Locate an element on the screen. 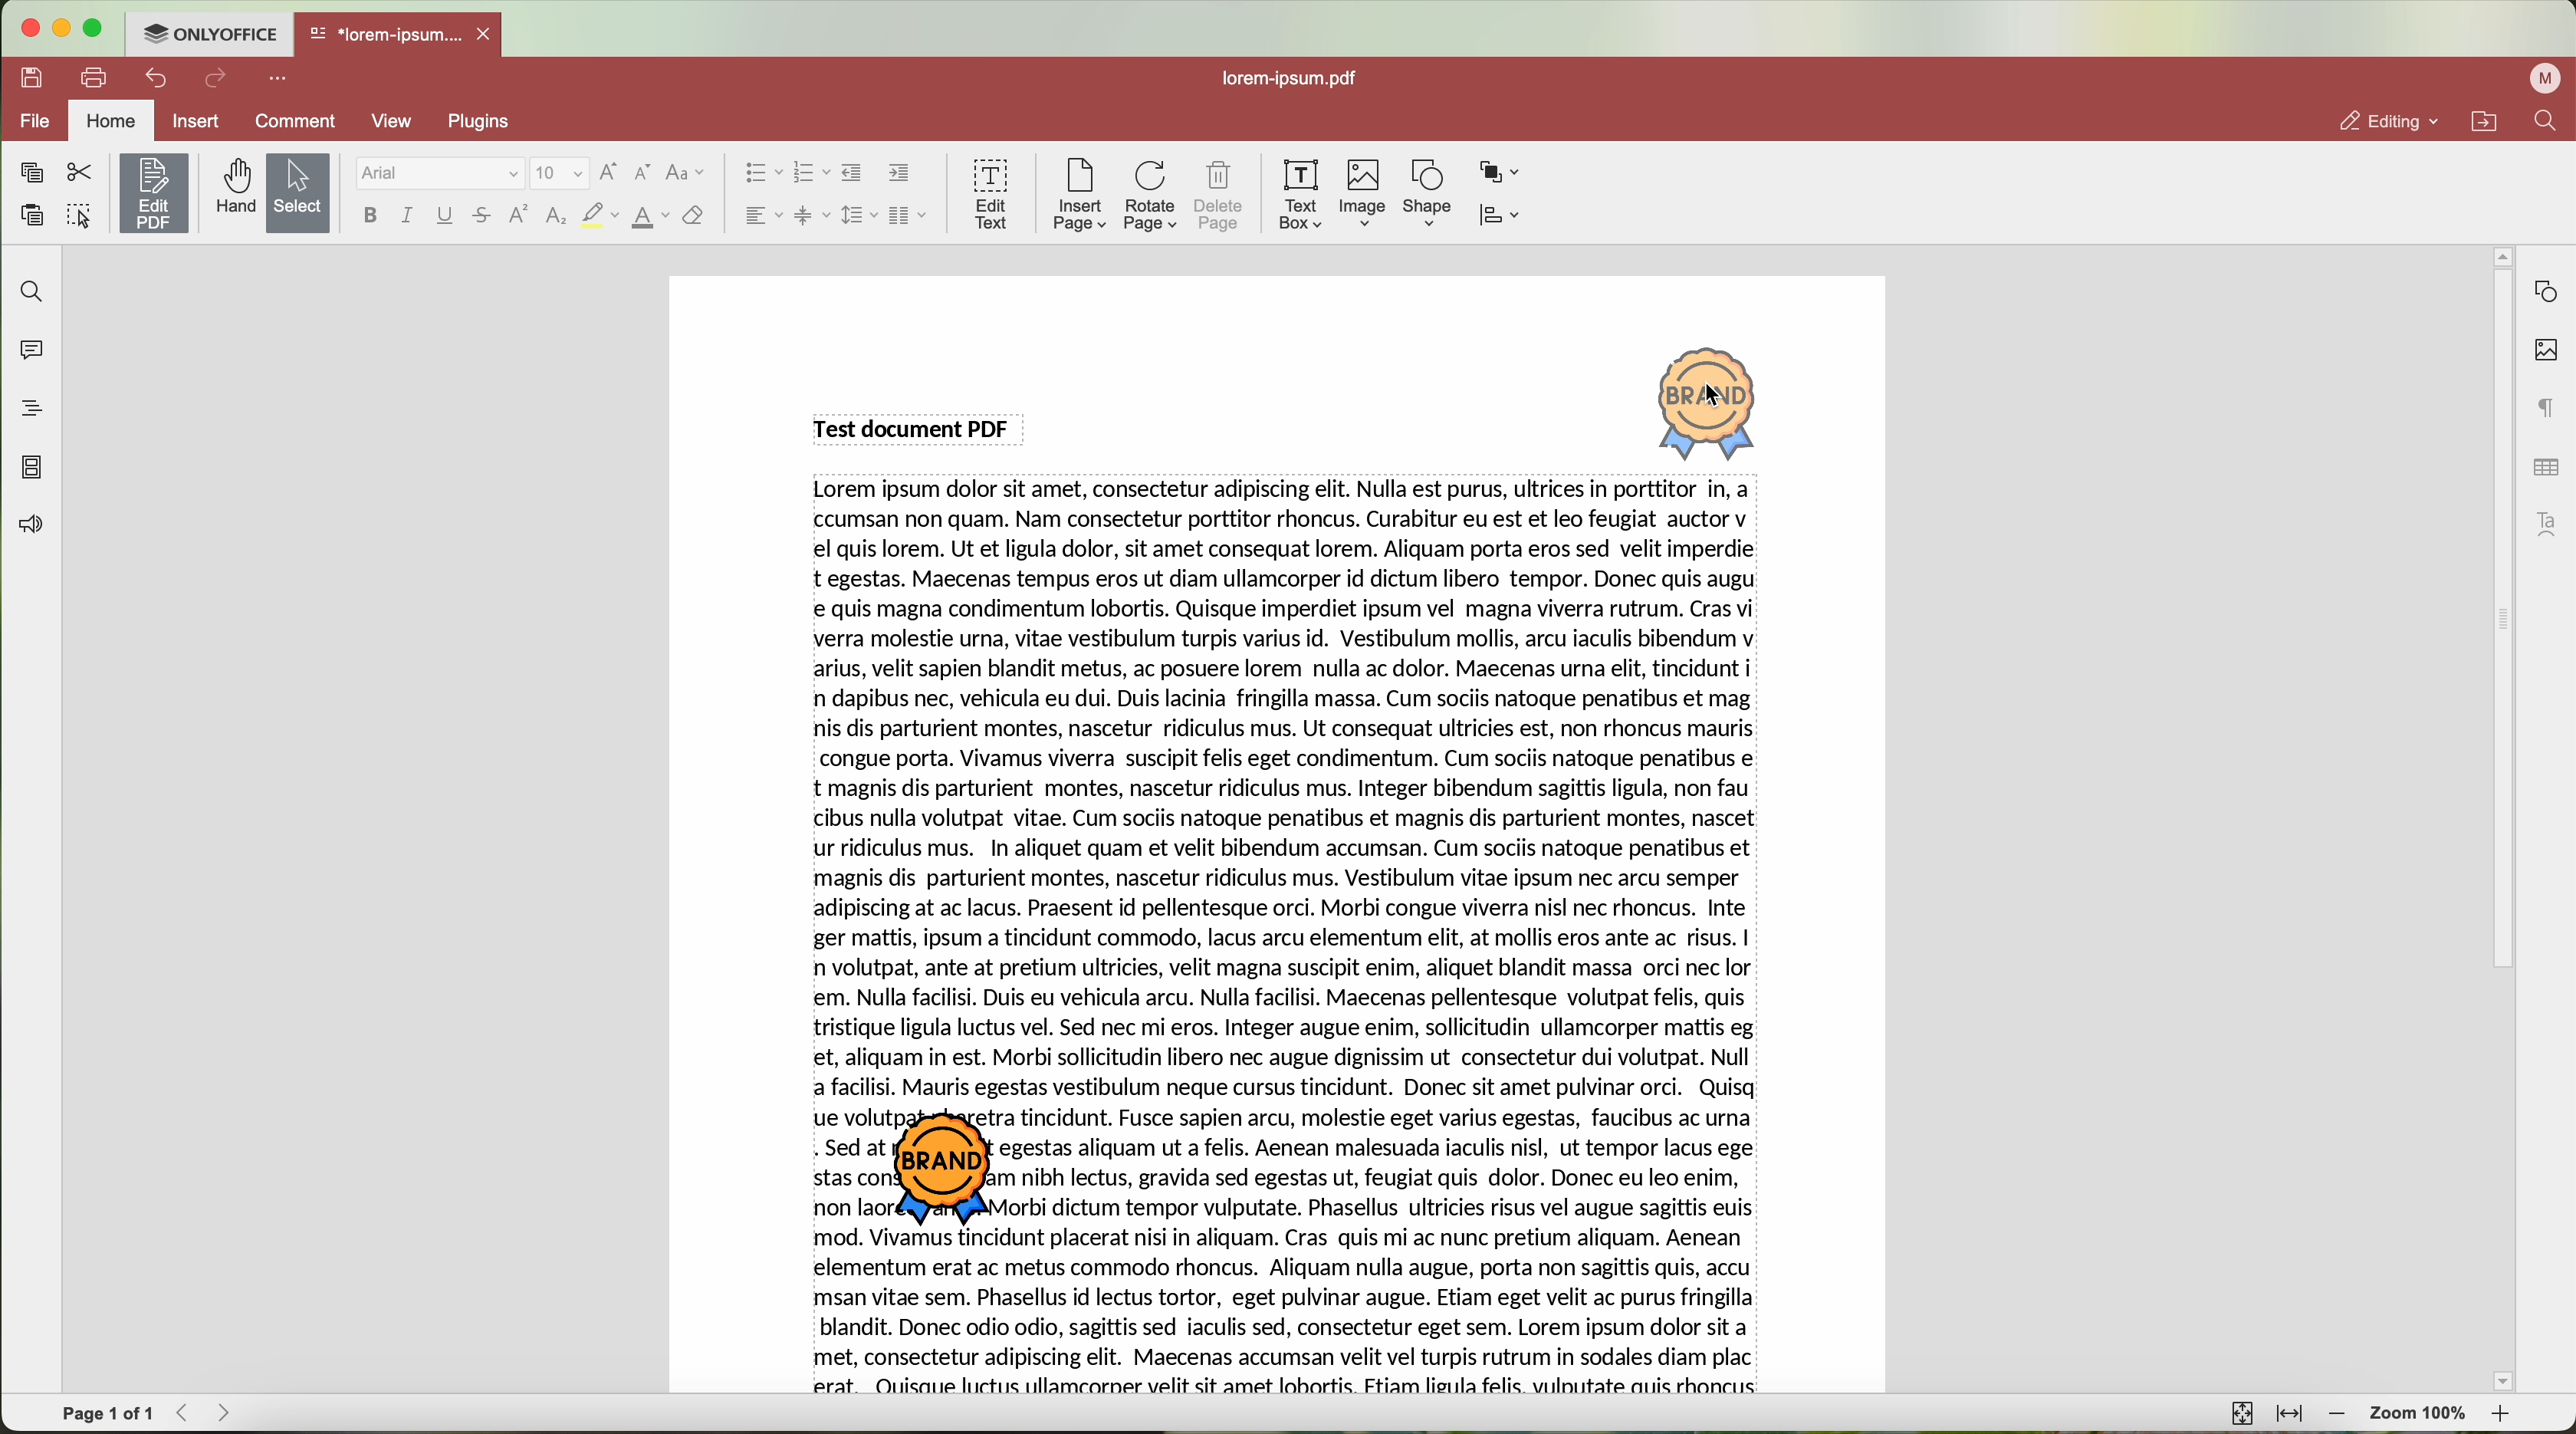  zoom 100% is located at coordinates (2420, 1417).